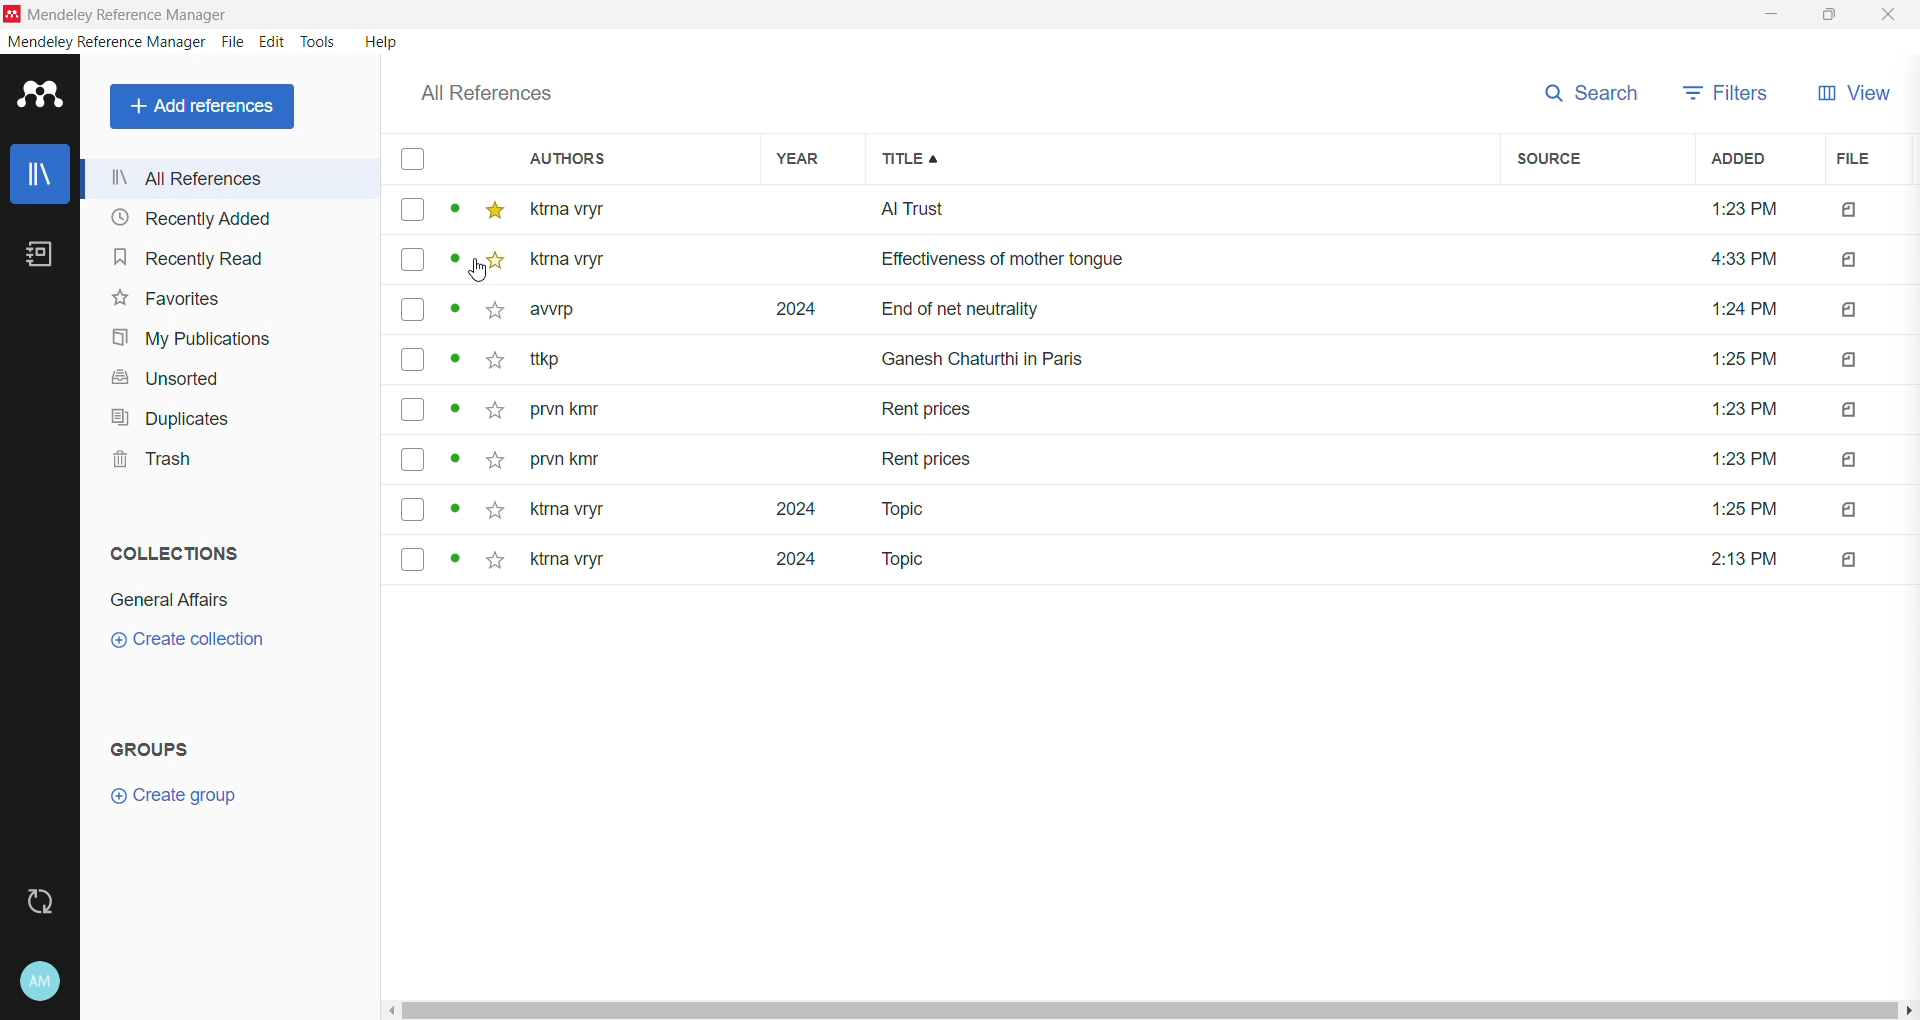 The width and height of the screenshot is (1920, 1020). Describe the element at coordinates (493, 271) in the screenshot. I see `cursor on star` at that location.